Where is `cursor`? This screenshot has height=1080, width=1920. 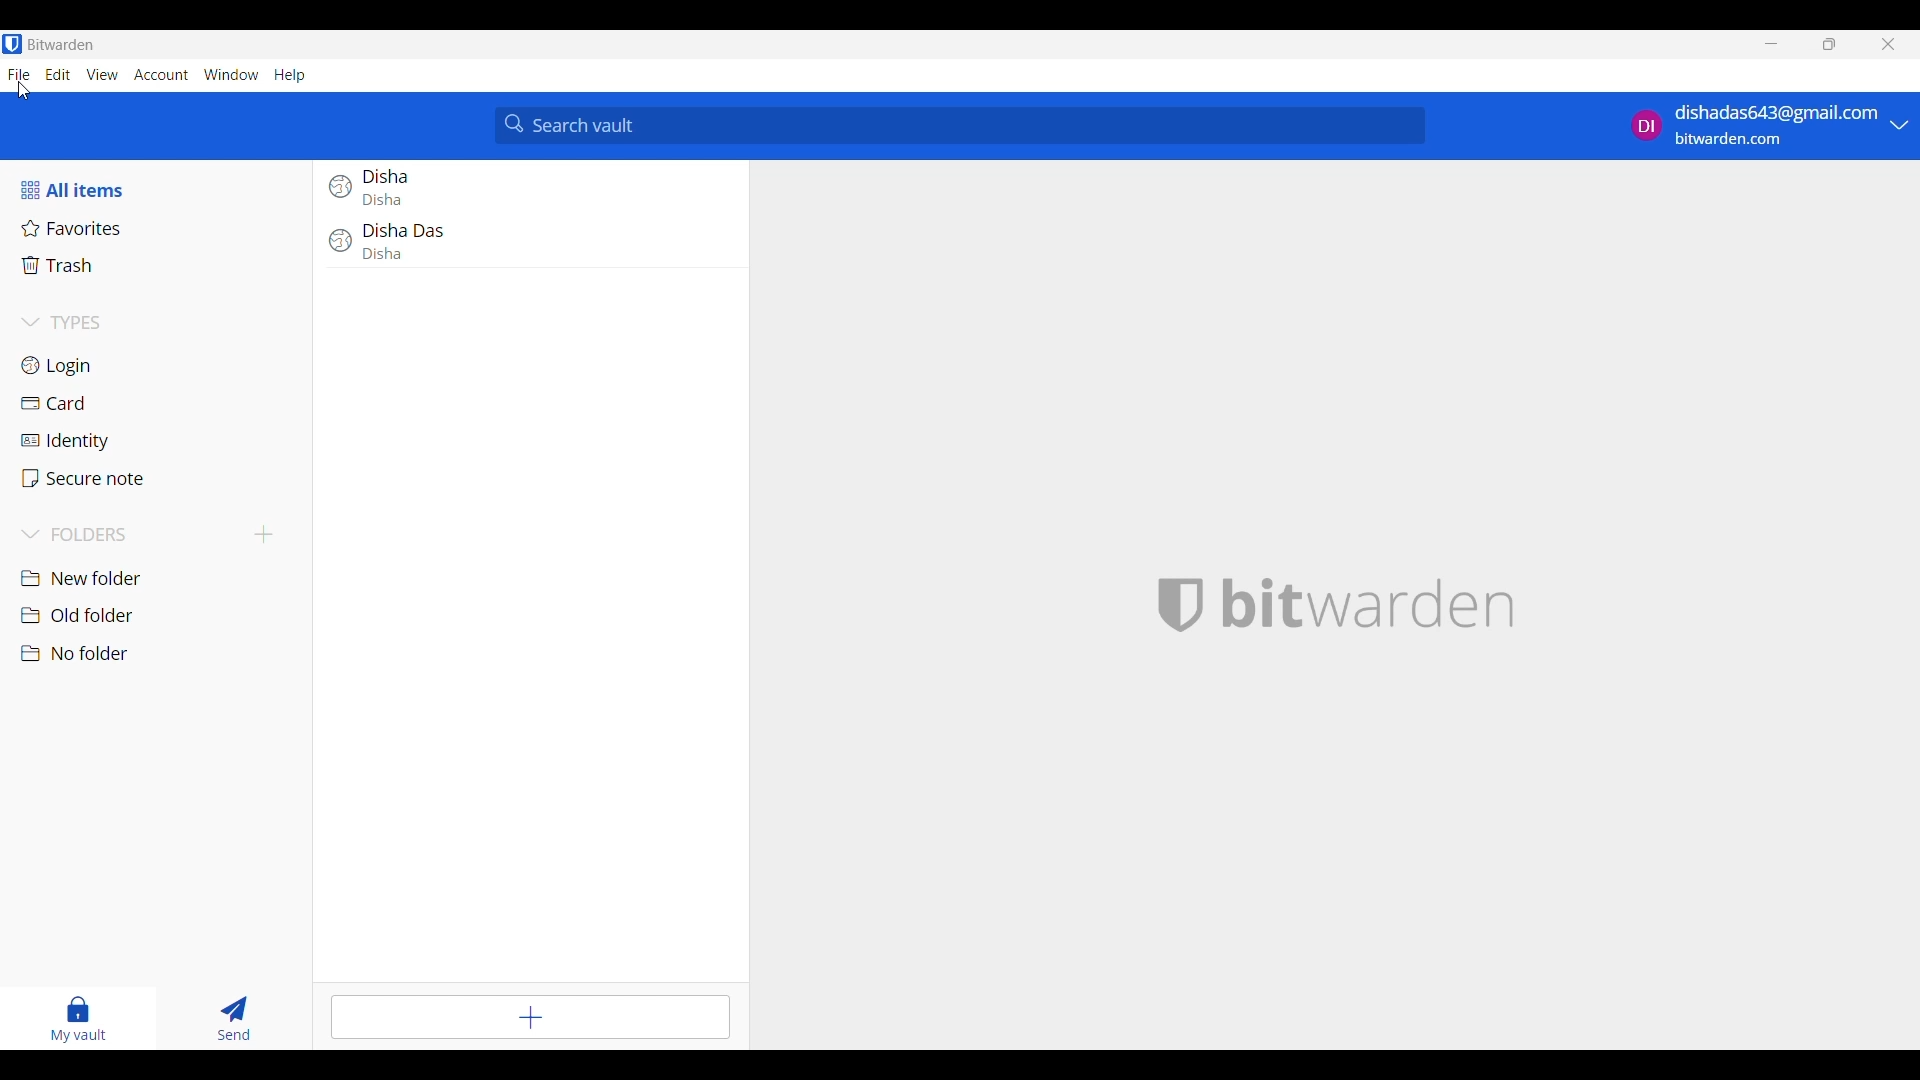
cursor is located at coordinates (23, 89).